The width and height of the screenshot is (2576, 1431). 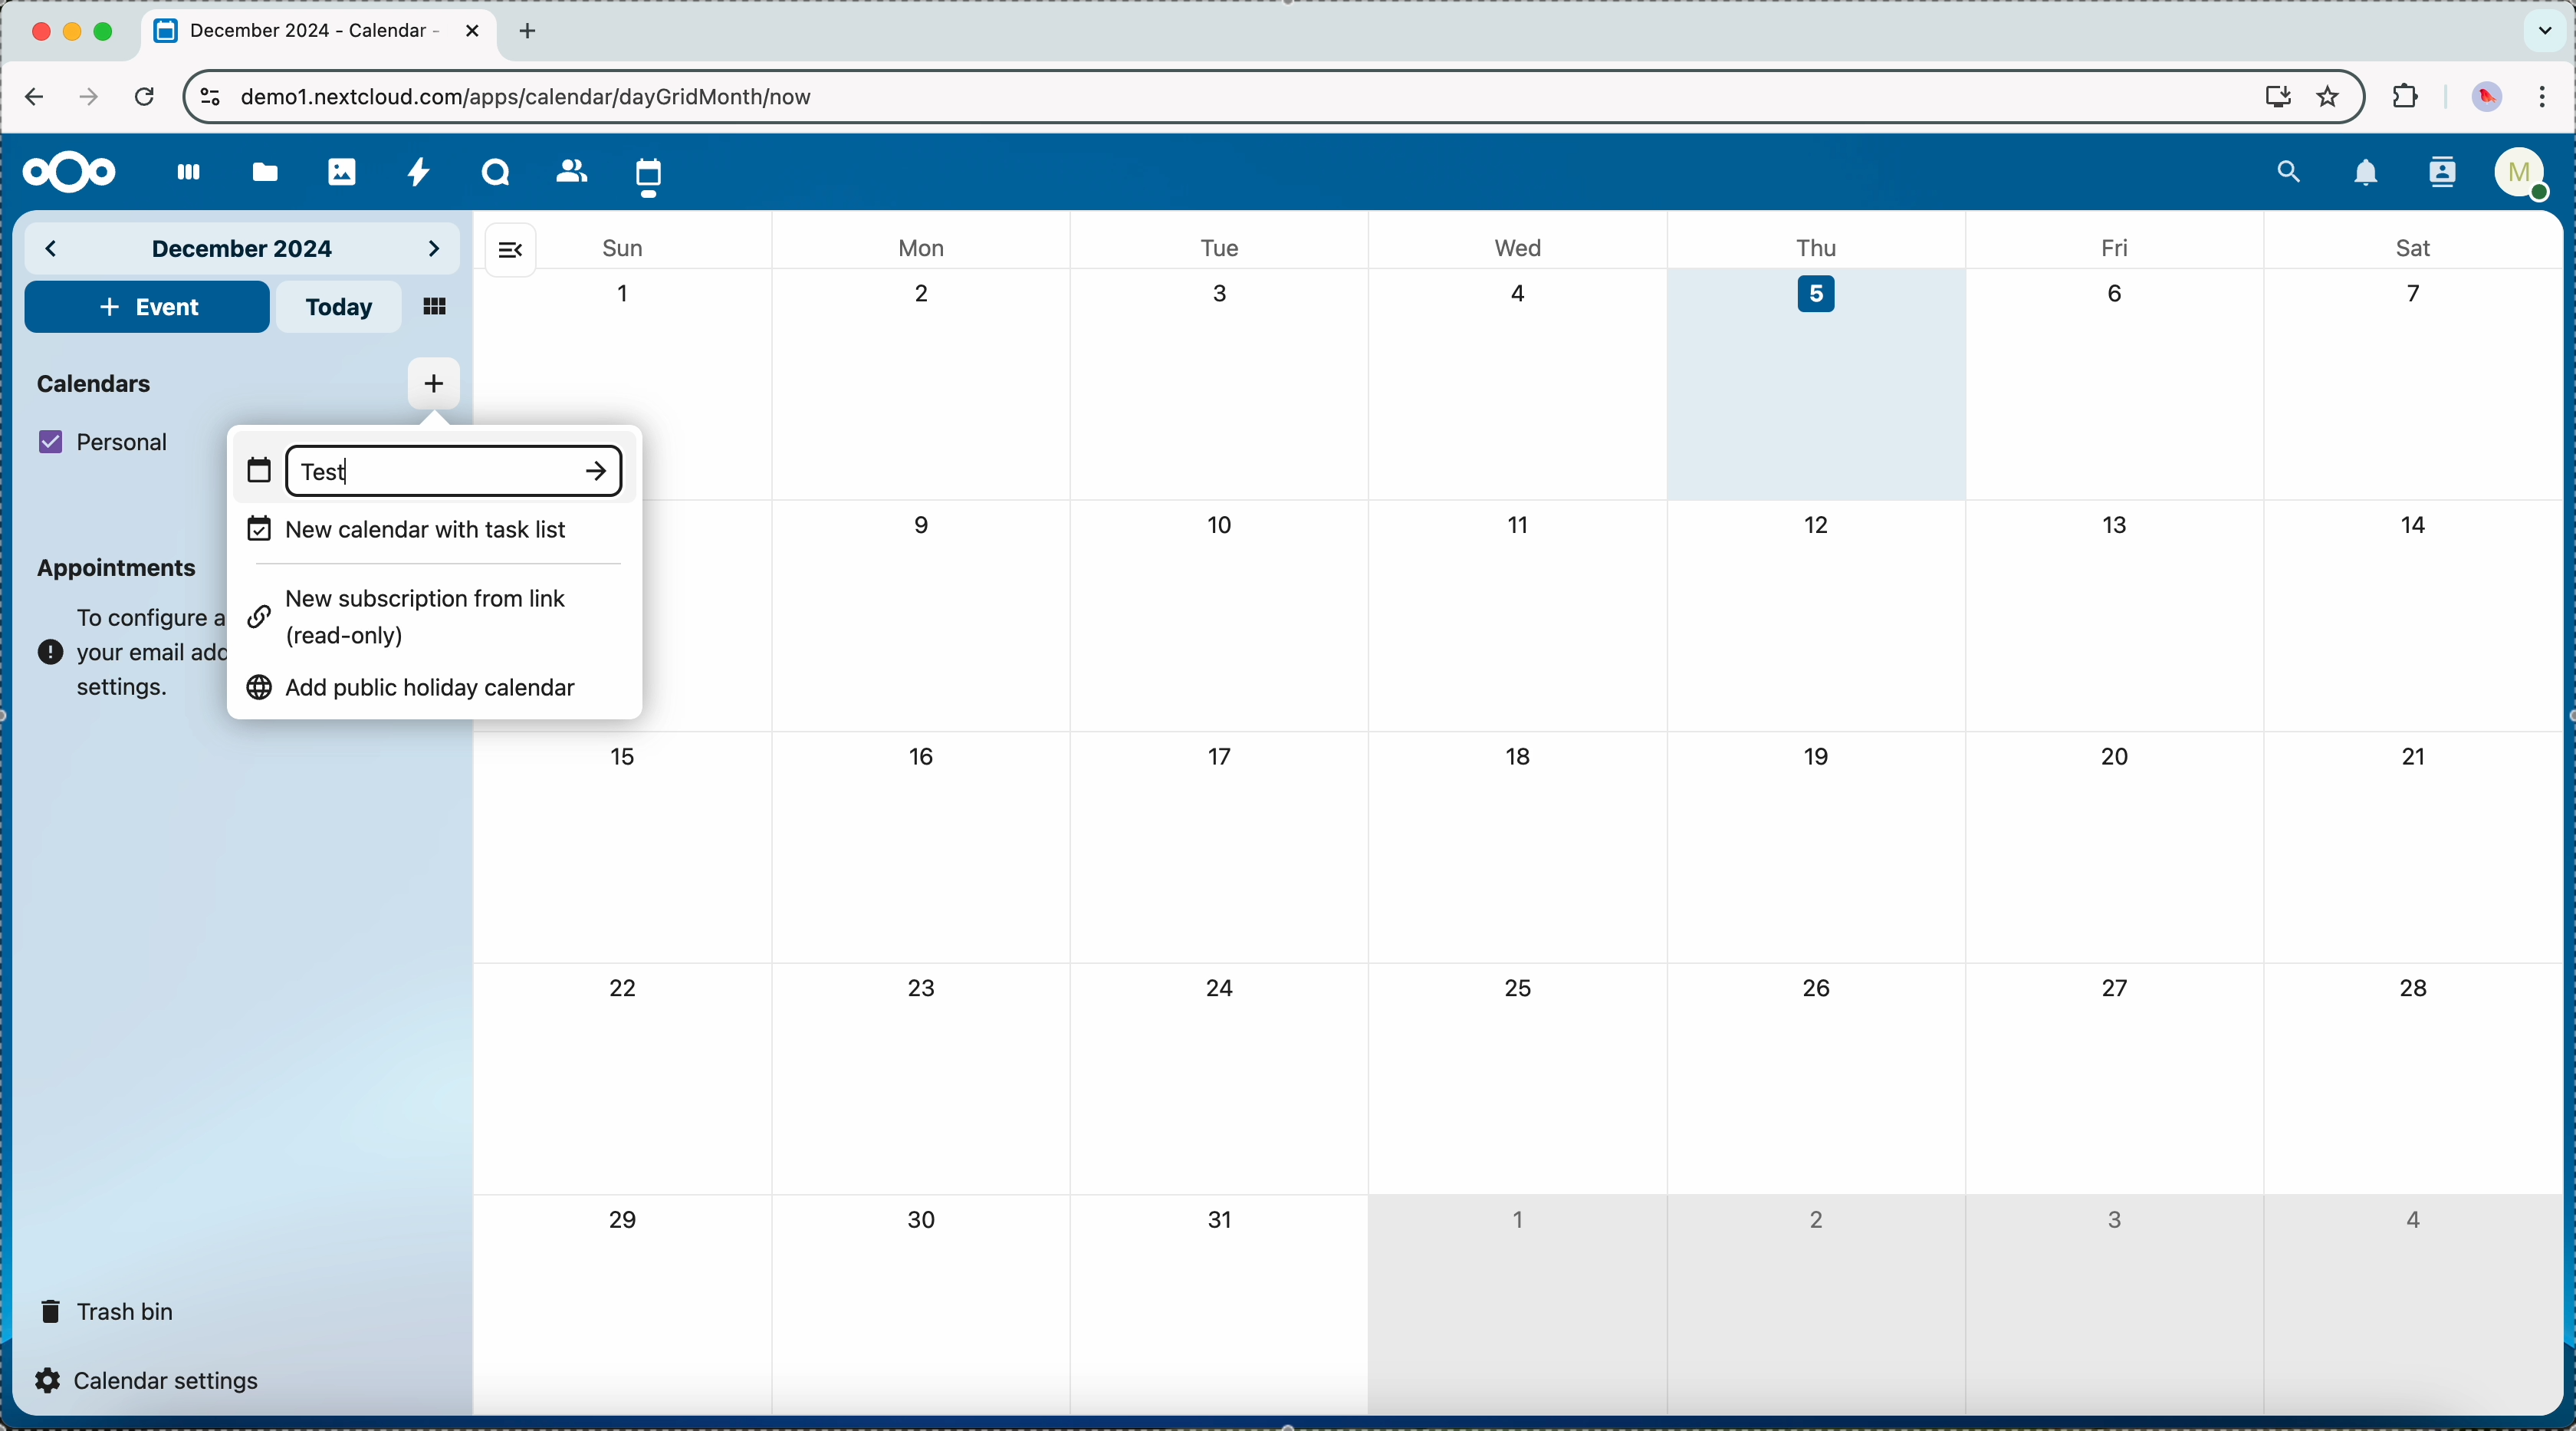 What do you see at coordinates (2421, 521) in the screenshot?
I see `14` at bounding box center [2421, 521].